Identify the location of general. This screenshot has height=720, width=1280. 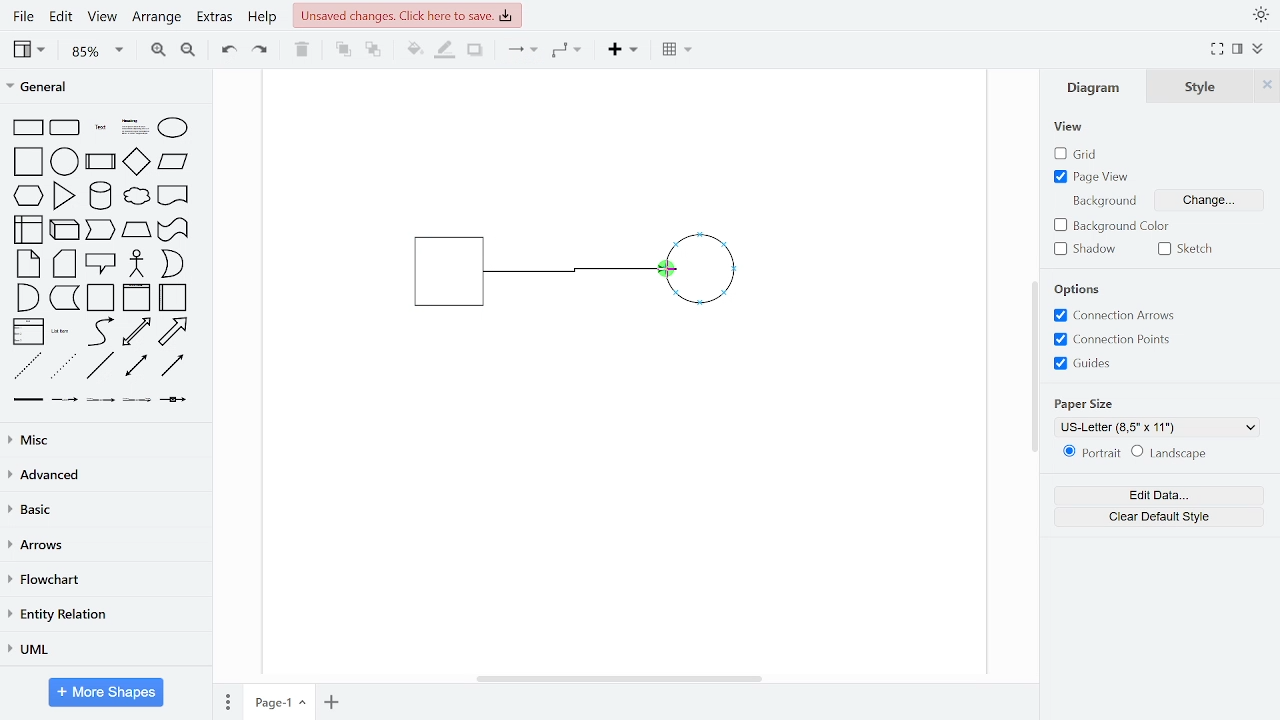
(107, 89).